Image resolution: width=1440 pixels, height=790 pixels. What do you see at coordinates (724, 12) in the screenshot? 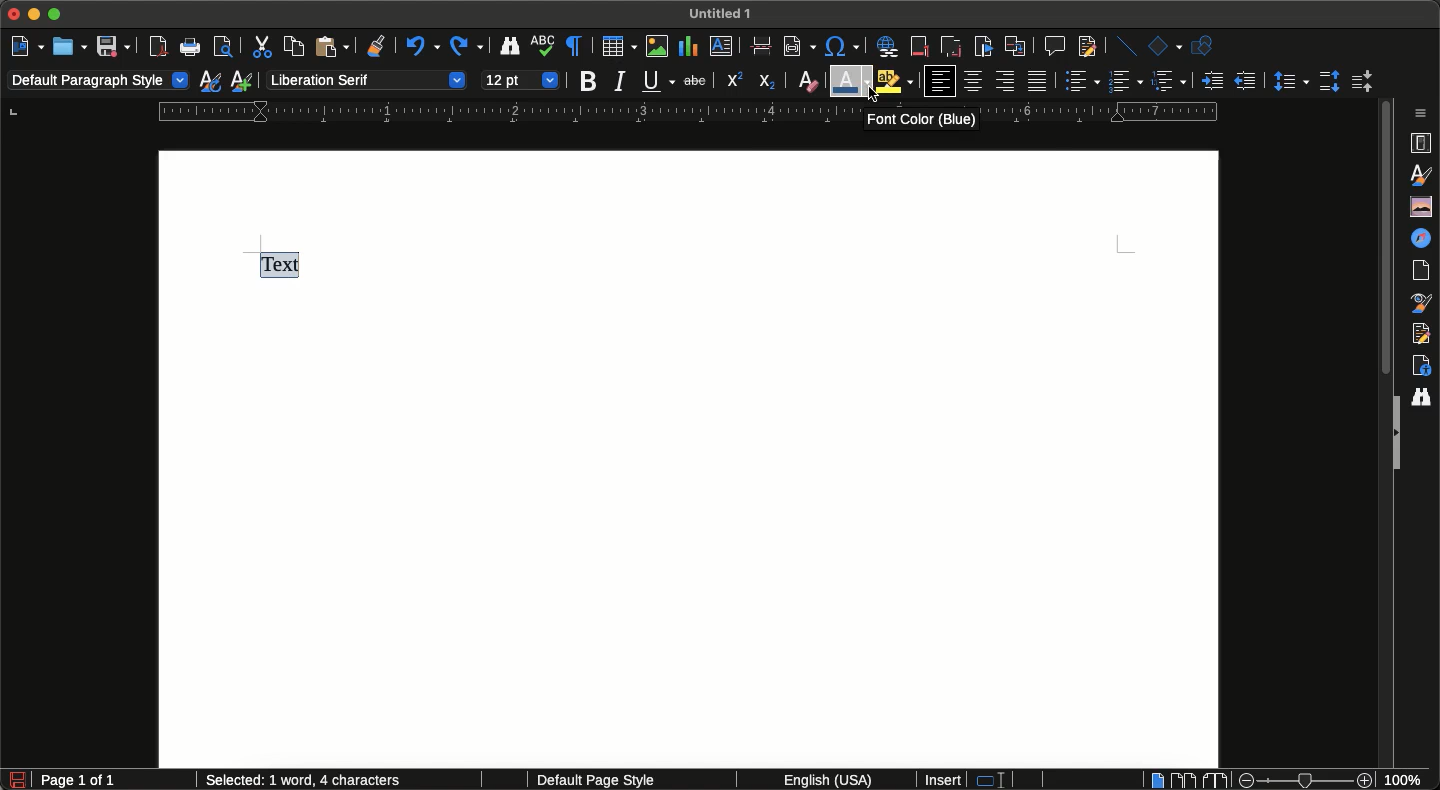
I see `File name` at bounding box center [724, 12].